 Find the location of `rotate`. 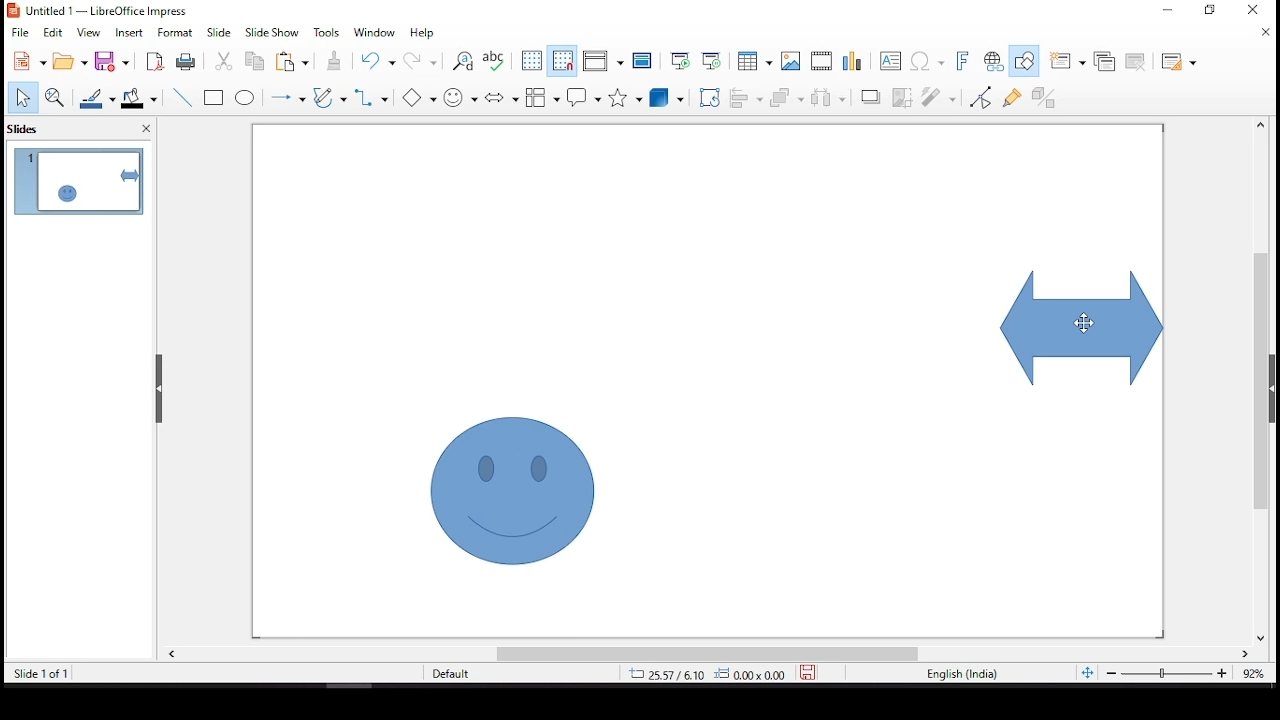

rotate is located at coordinates (709, 97).